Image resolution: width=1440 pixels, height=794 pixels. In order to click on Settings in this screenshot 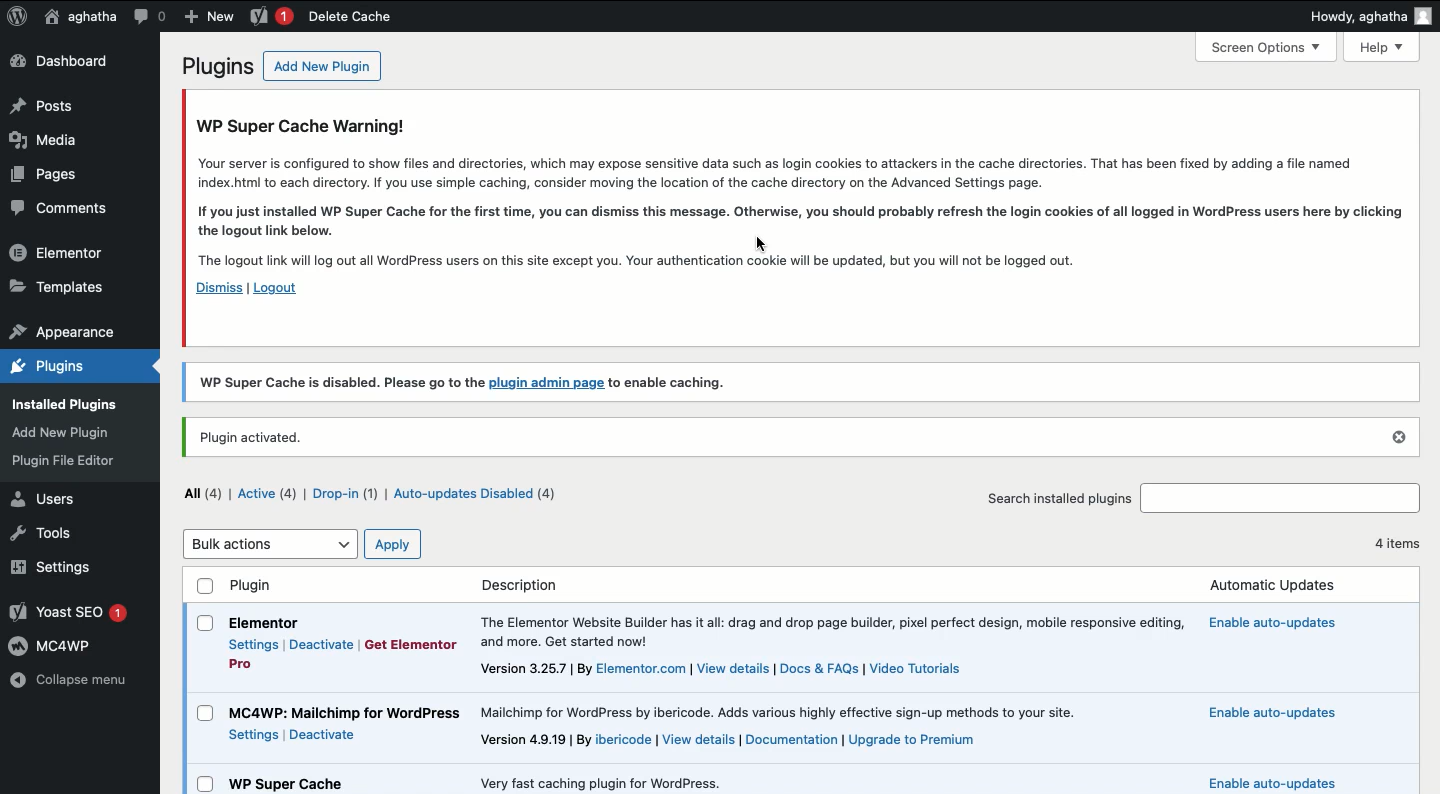, I will do `click(255, 644)`.